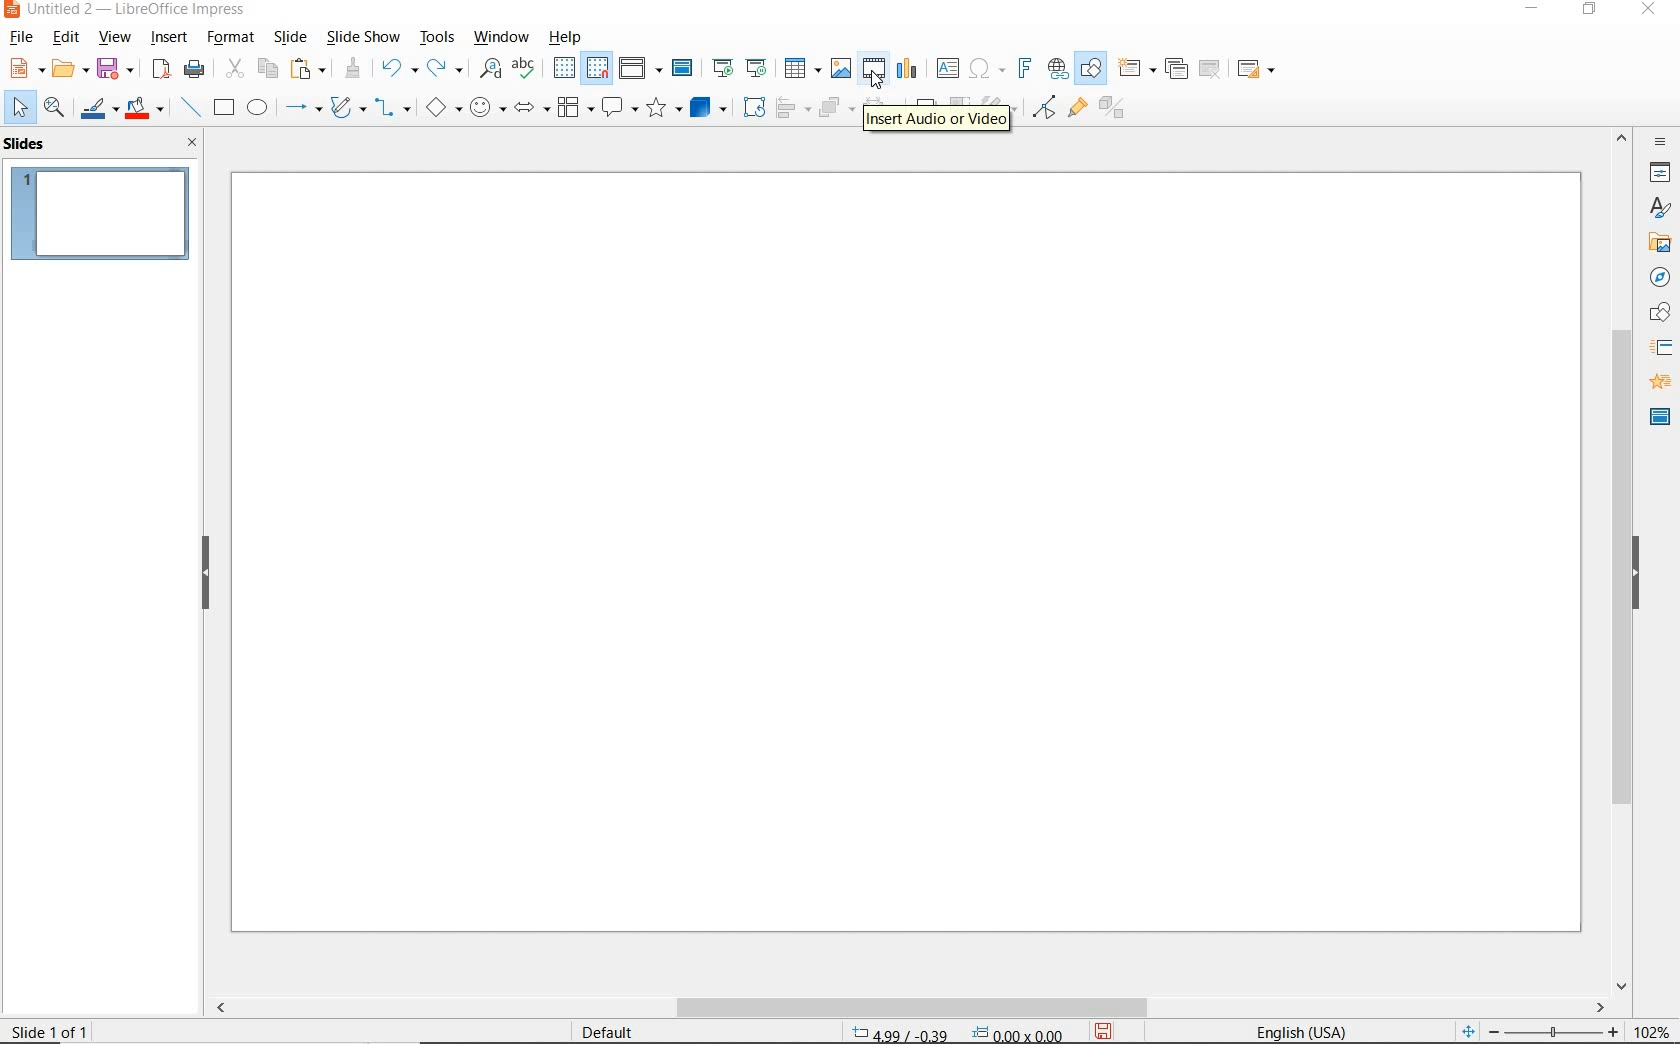 Image resolution: width=1680 pixels, height=1044 pixels. Describe the element at coordinates (163, 68) in the screenshot. I see `EXPORT AS PDF` at that location.